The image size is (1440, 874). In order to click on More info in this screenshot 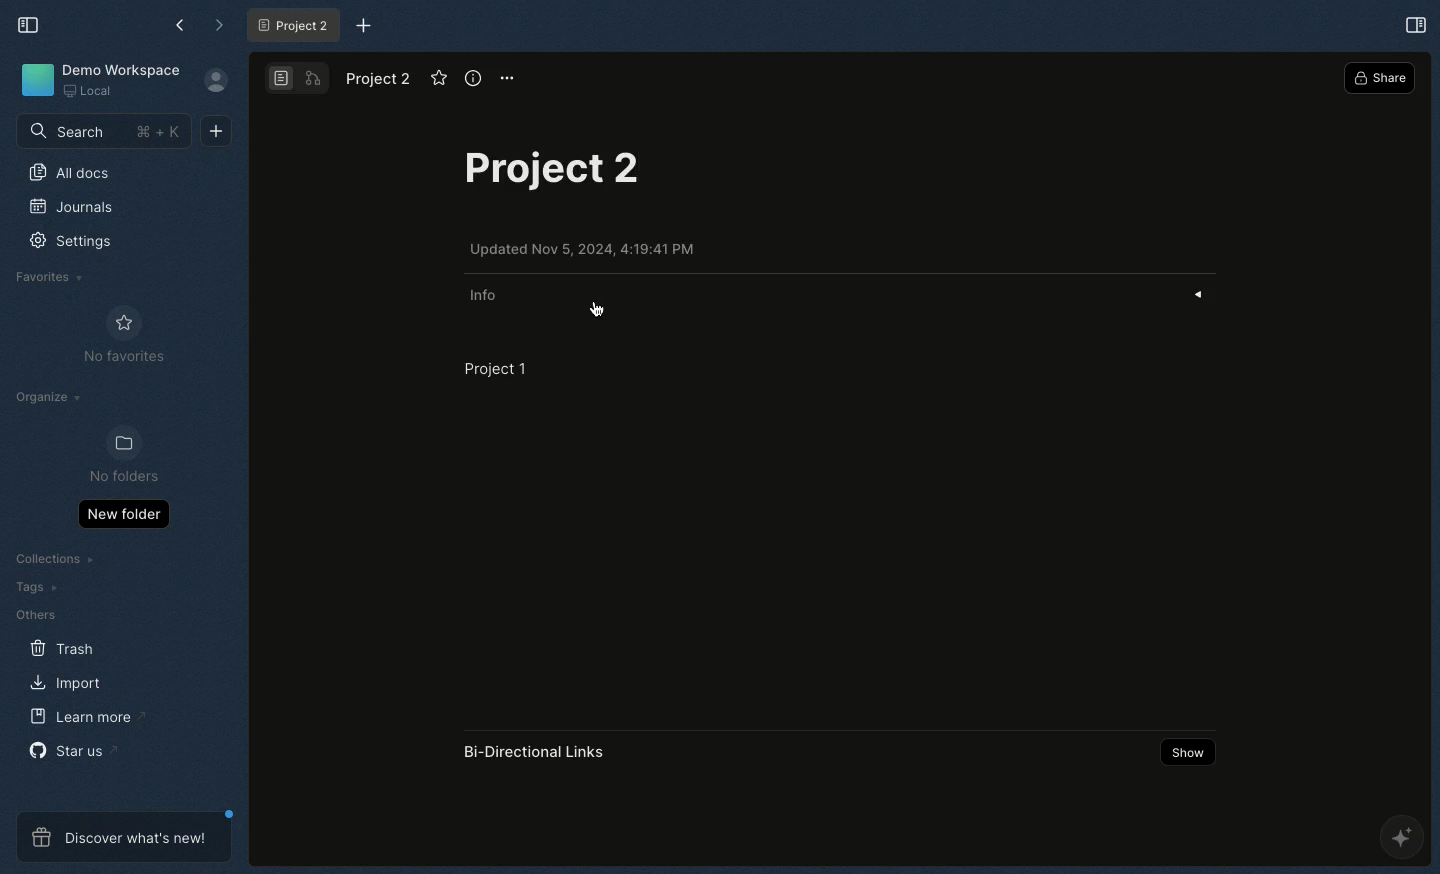, I will do `click(473, 79)`.